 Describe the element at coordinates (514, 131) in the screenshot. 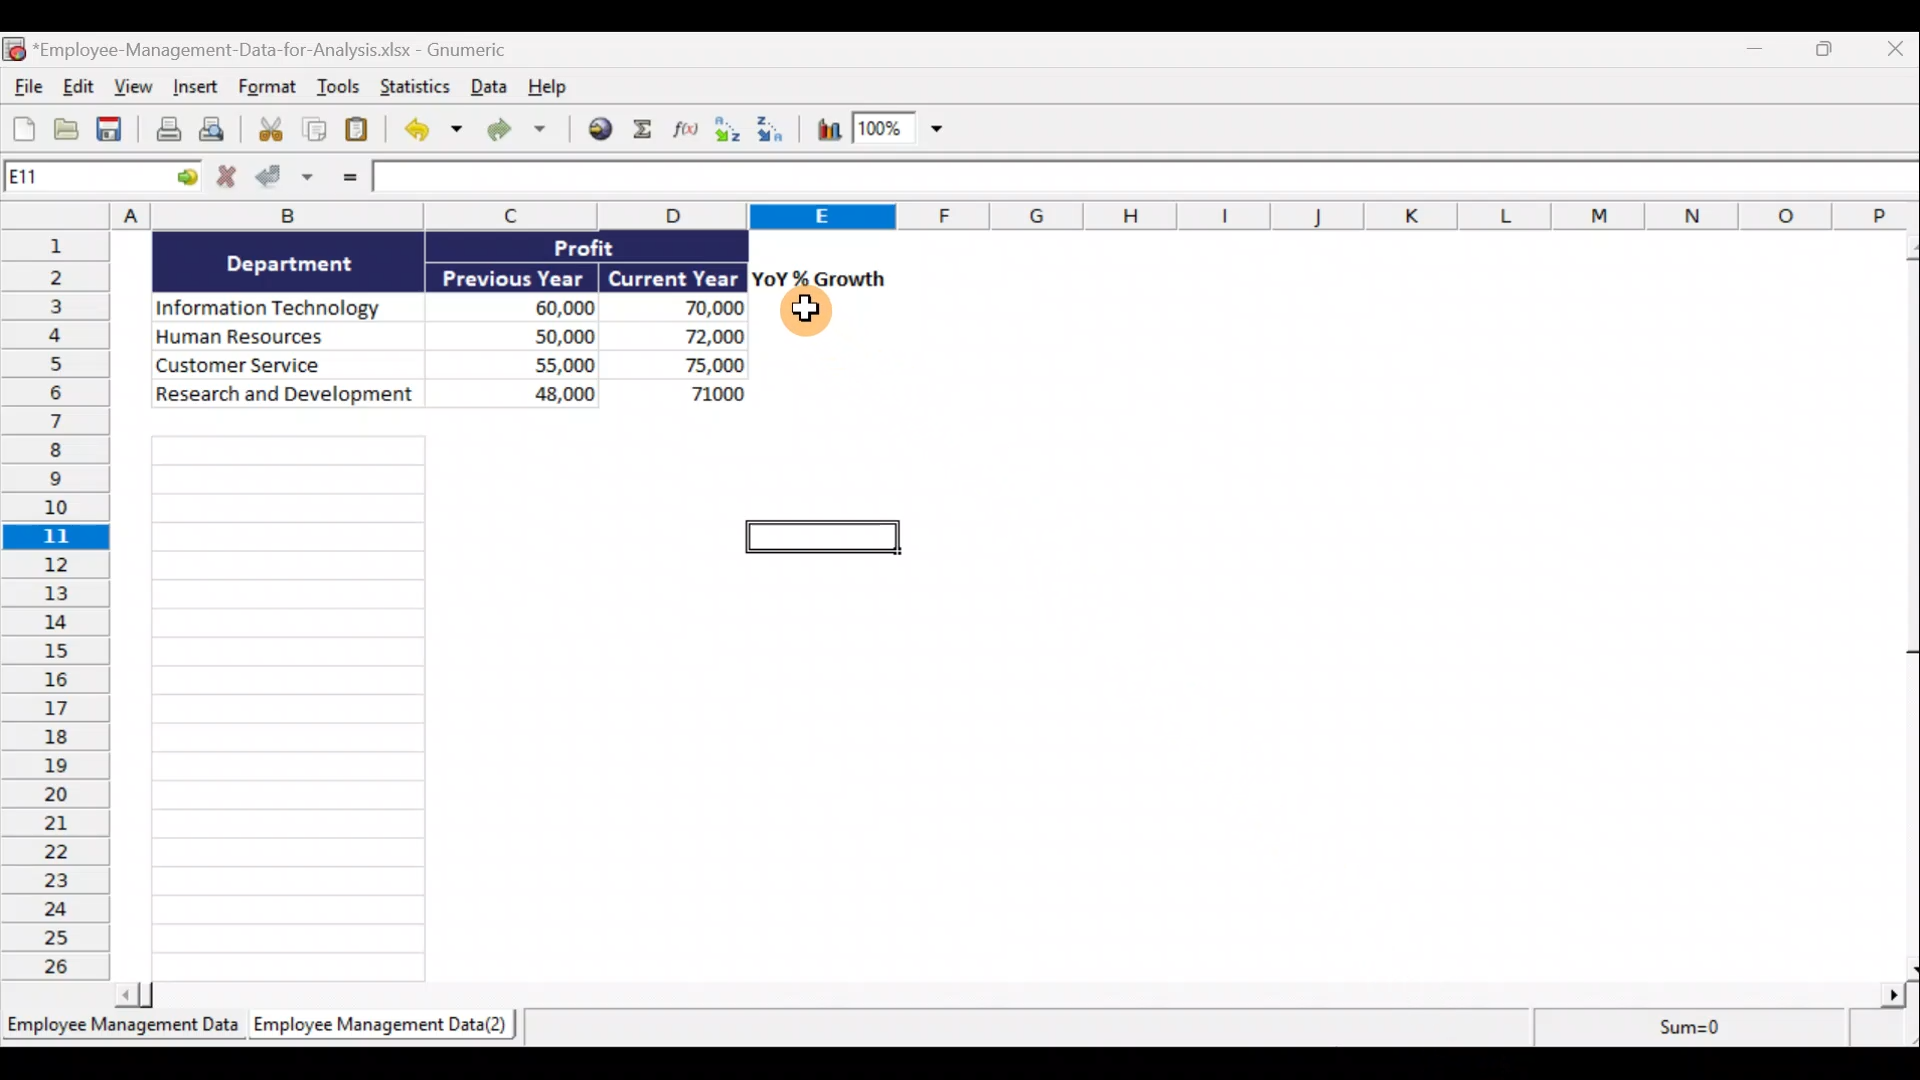

I see `Redo undone action` at that location.